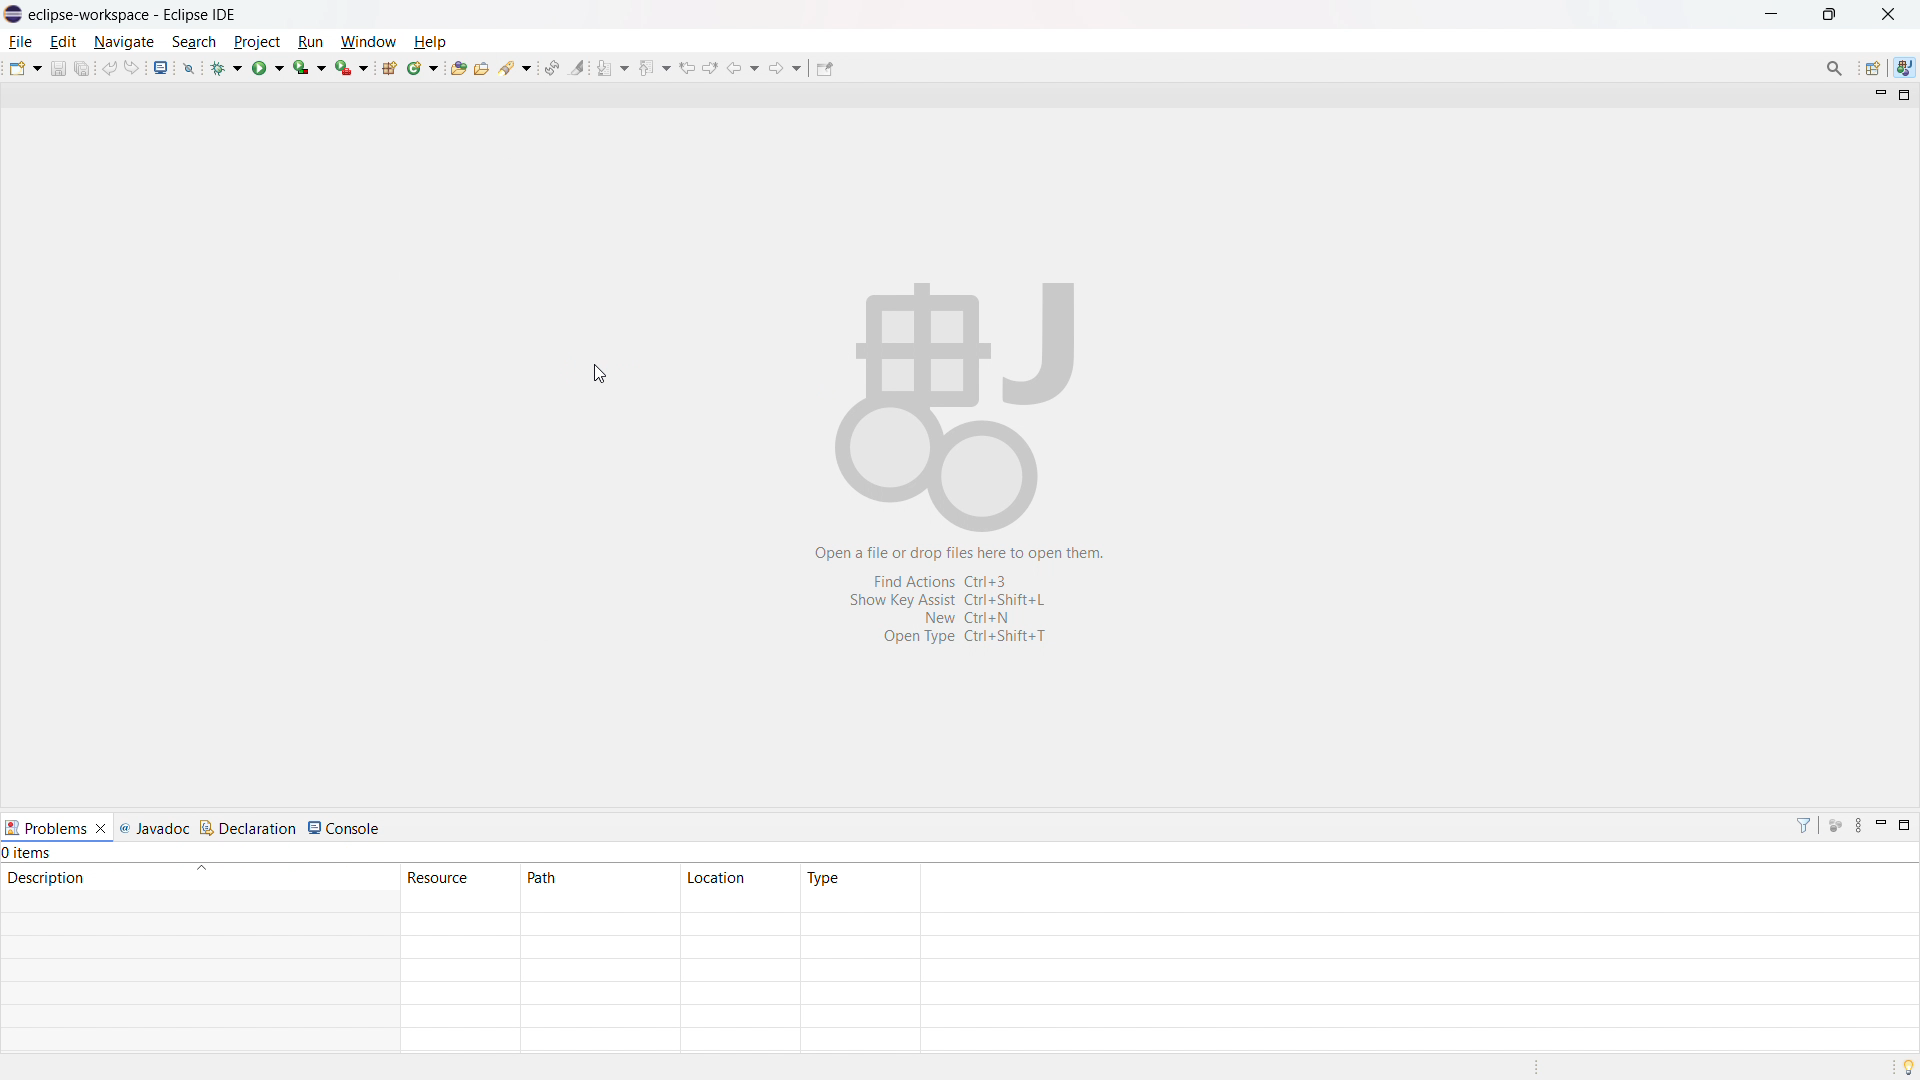 The image size is (1920, 1080). Describe the element at coordinates (422, 67) in the screenshot. I see `new java class` at that location.